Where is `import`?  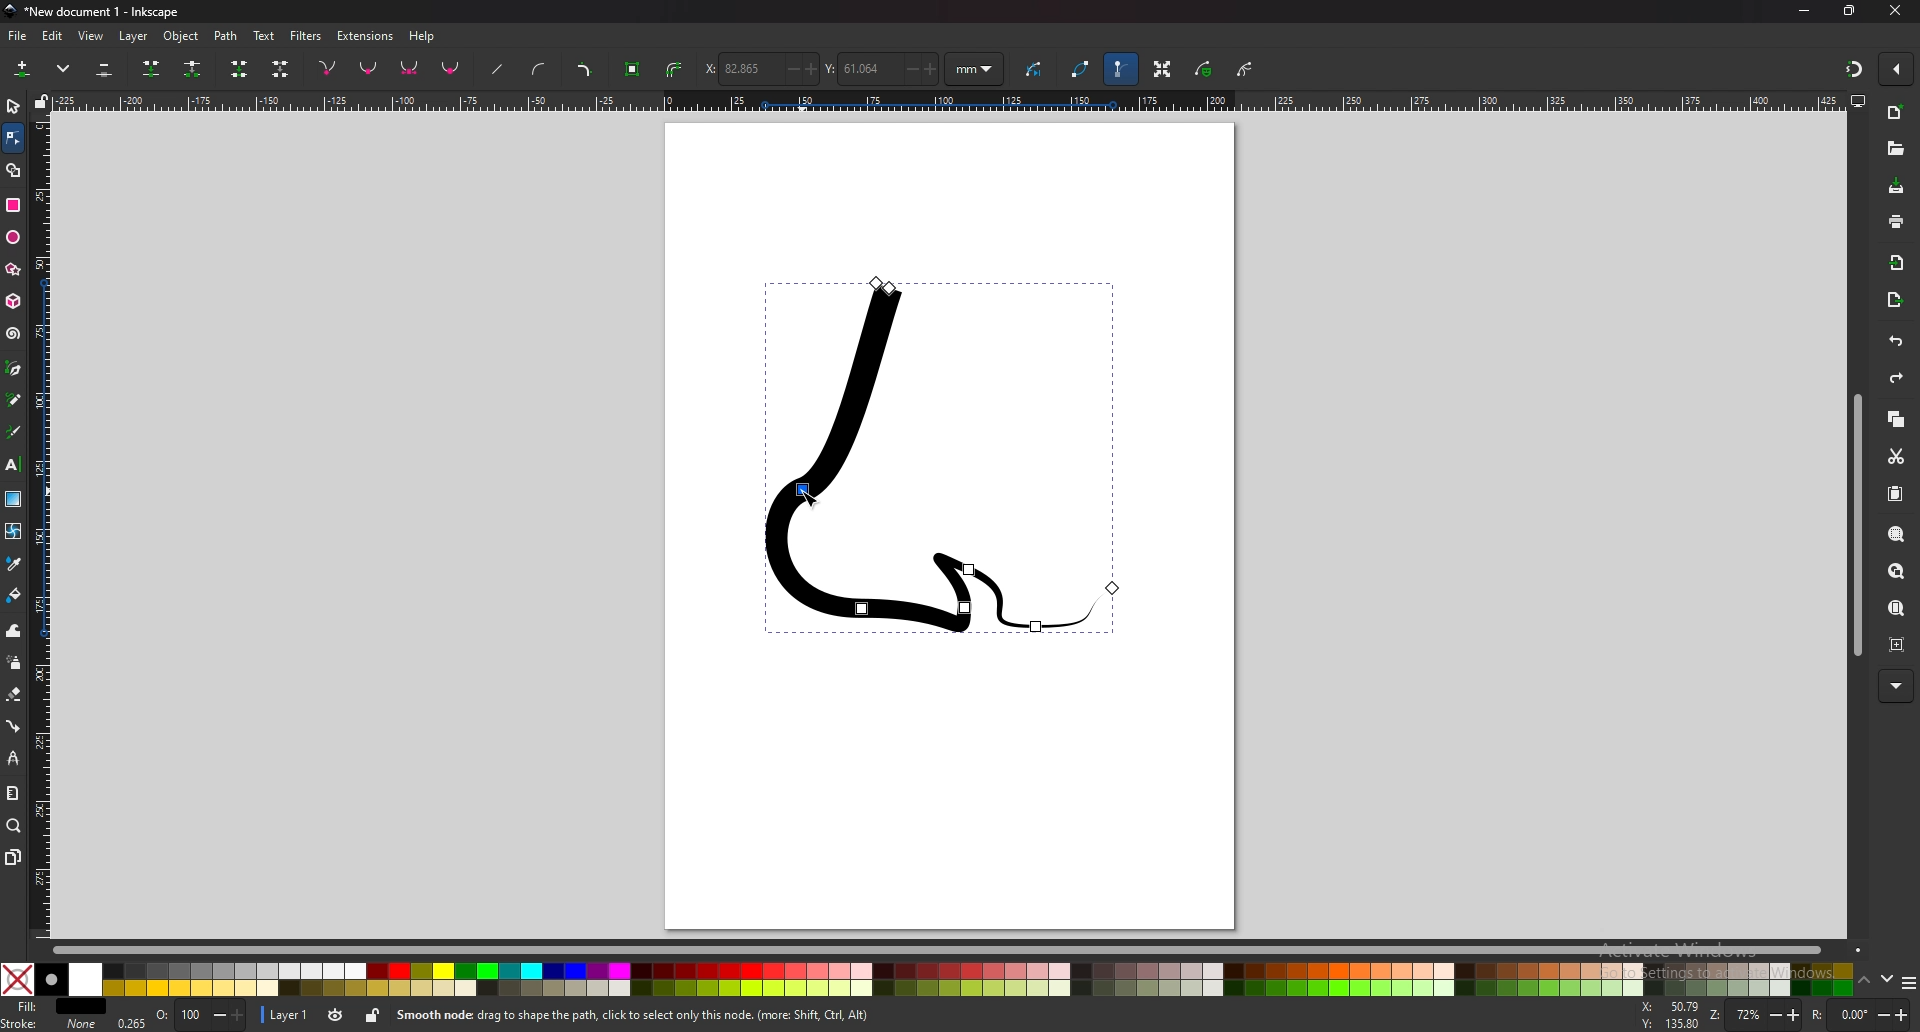 import is located at coordinates (1897, 262).